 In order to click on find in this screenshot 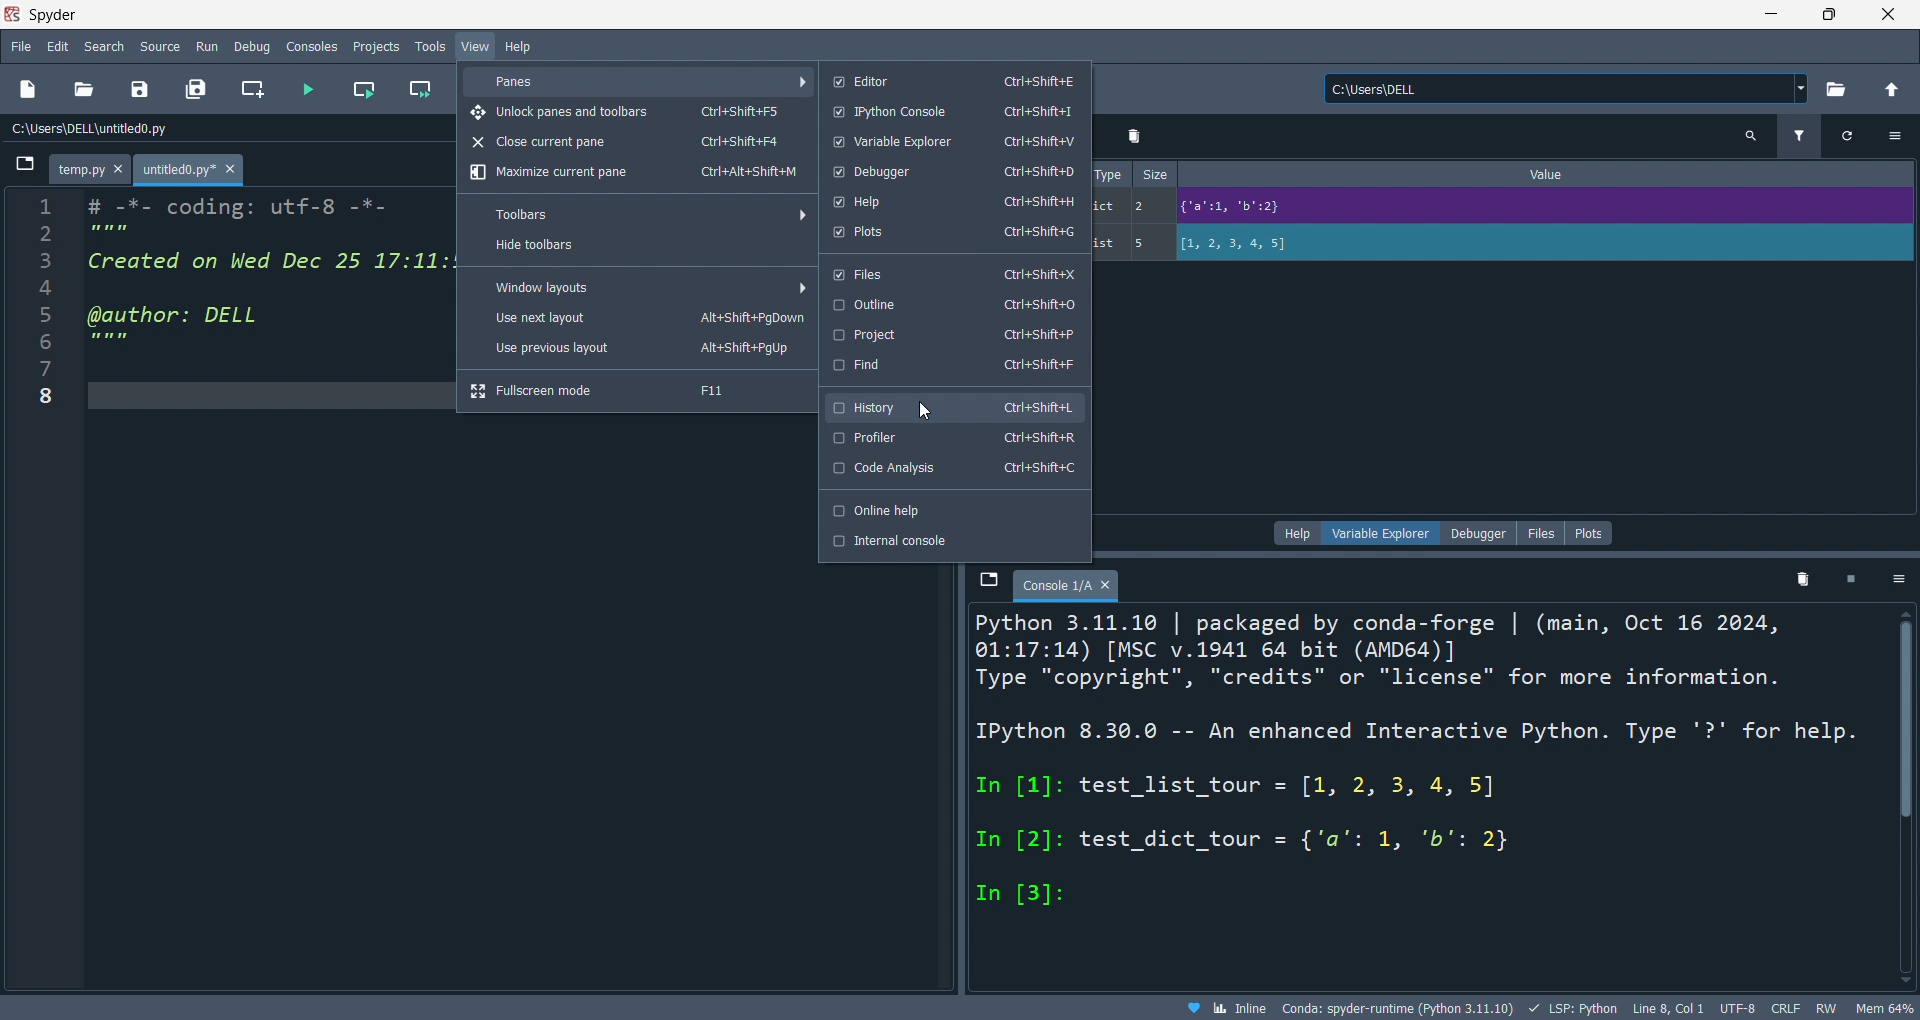, I will do `click(953, 366)`.